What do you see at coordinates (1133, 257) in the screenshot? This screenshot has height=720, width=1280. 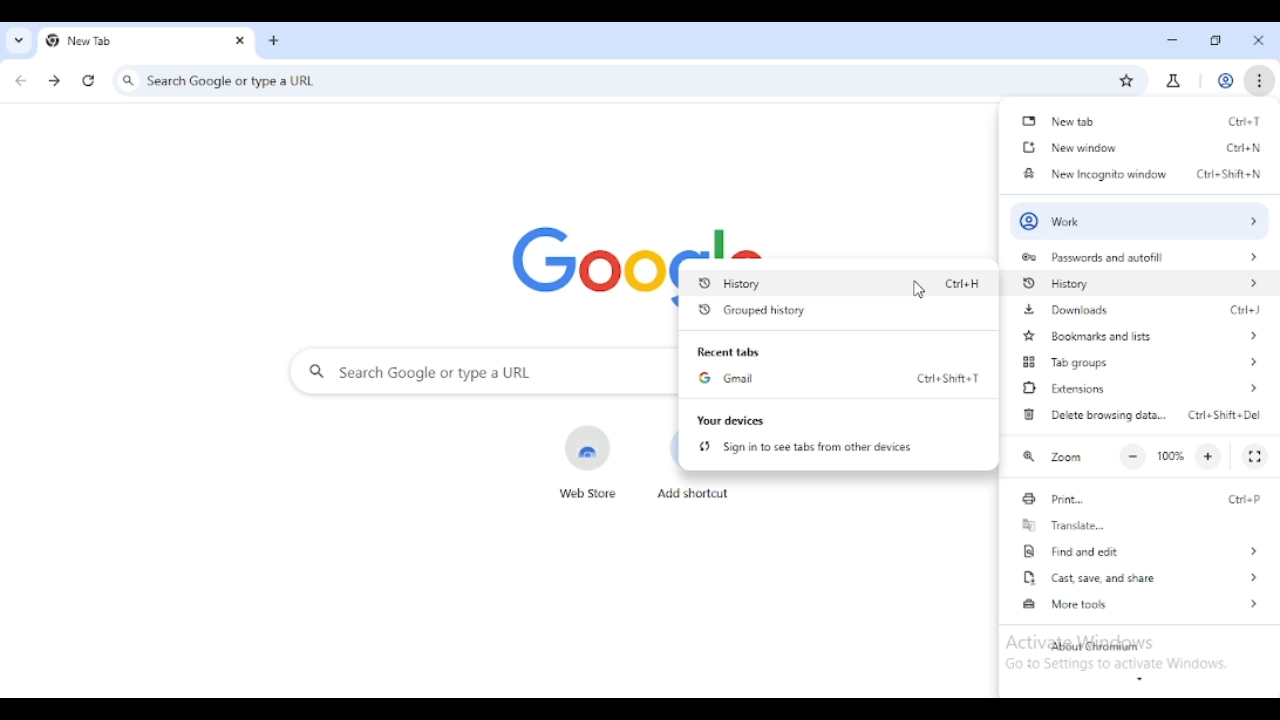 I see `passwords and autofill` at bounding box center [1133, 257].